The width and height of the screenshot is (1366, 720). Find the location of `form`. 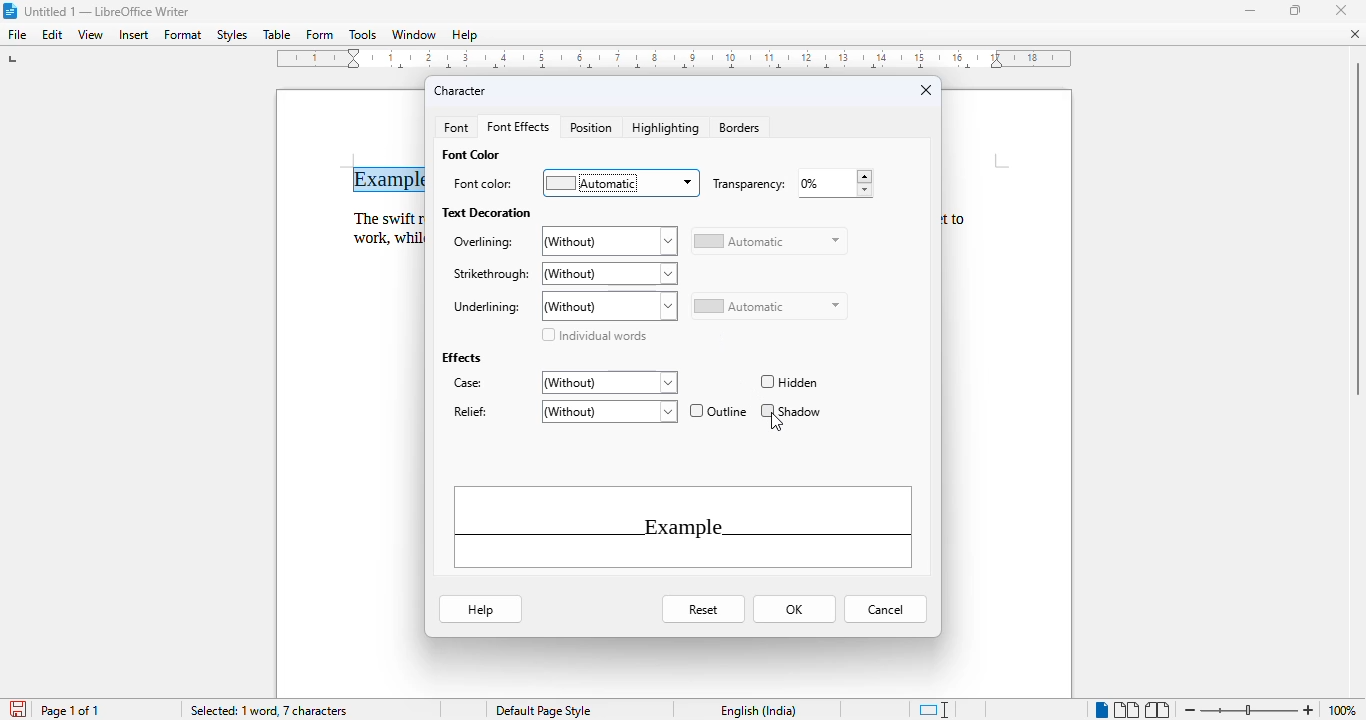

form is located at coordinates (320, 35).